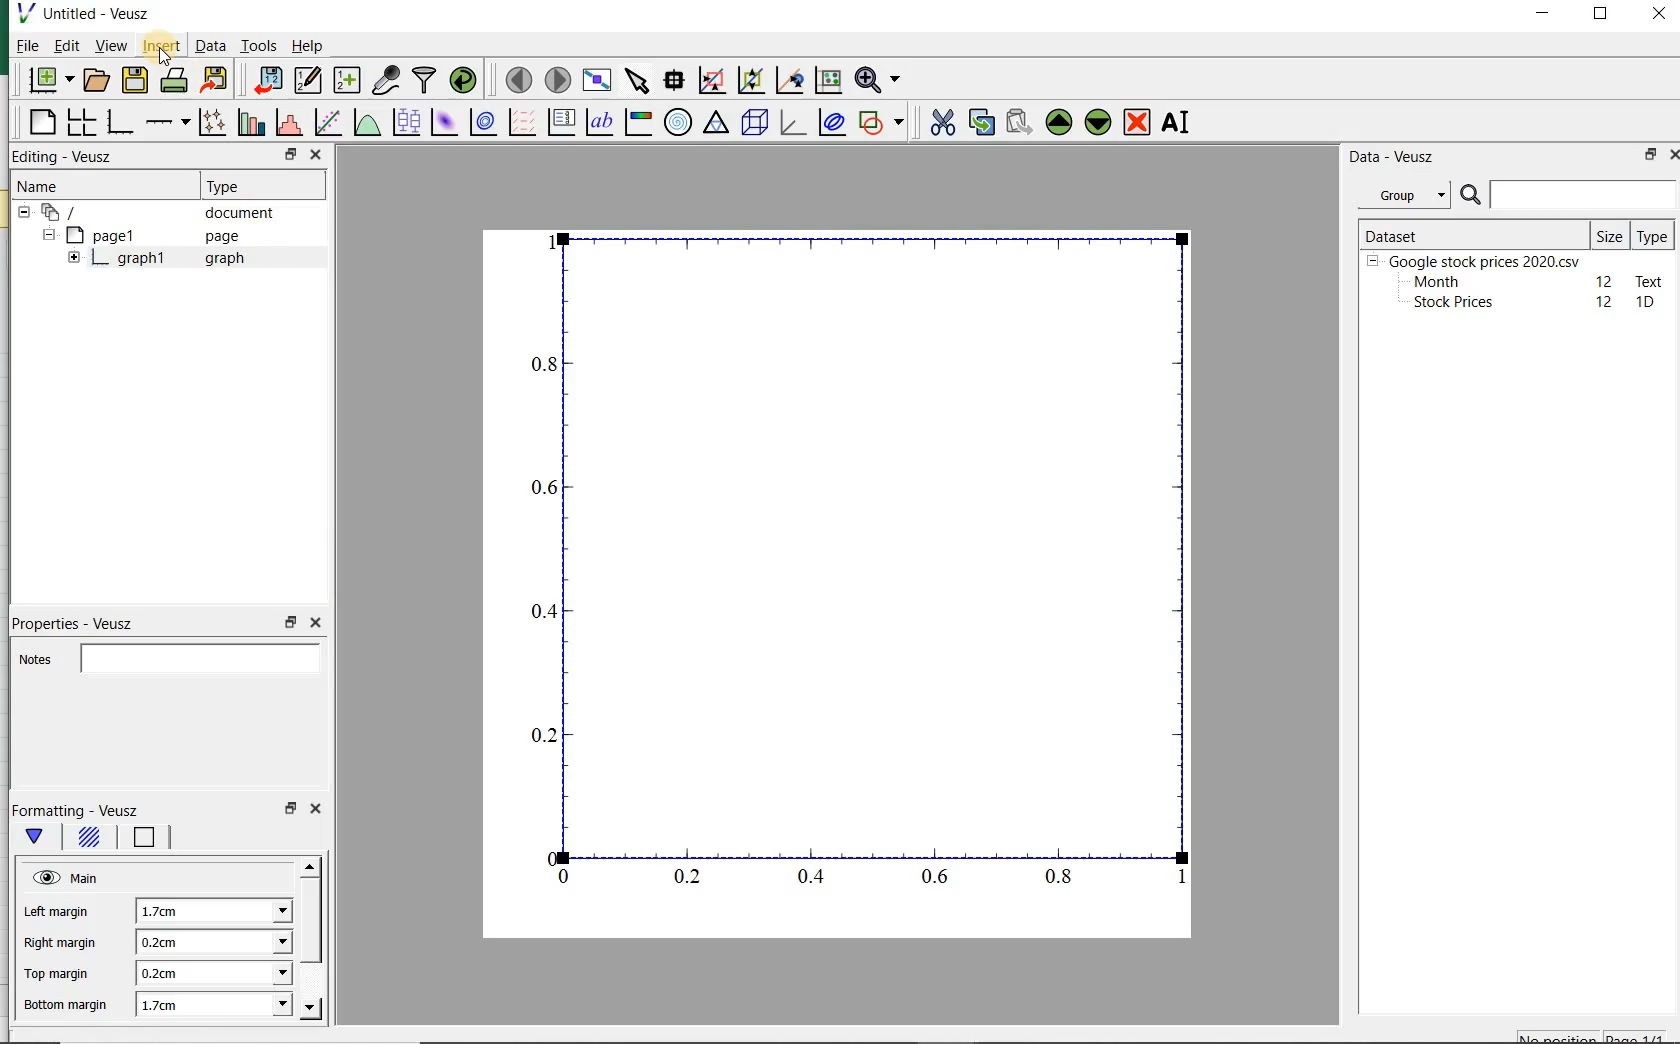 Image resolution: width=1680 pixels, height=1044 pixels. Describe the element at coordinates (1098, 122) in the screenshot. I see `move the selected widget down` at that location.